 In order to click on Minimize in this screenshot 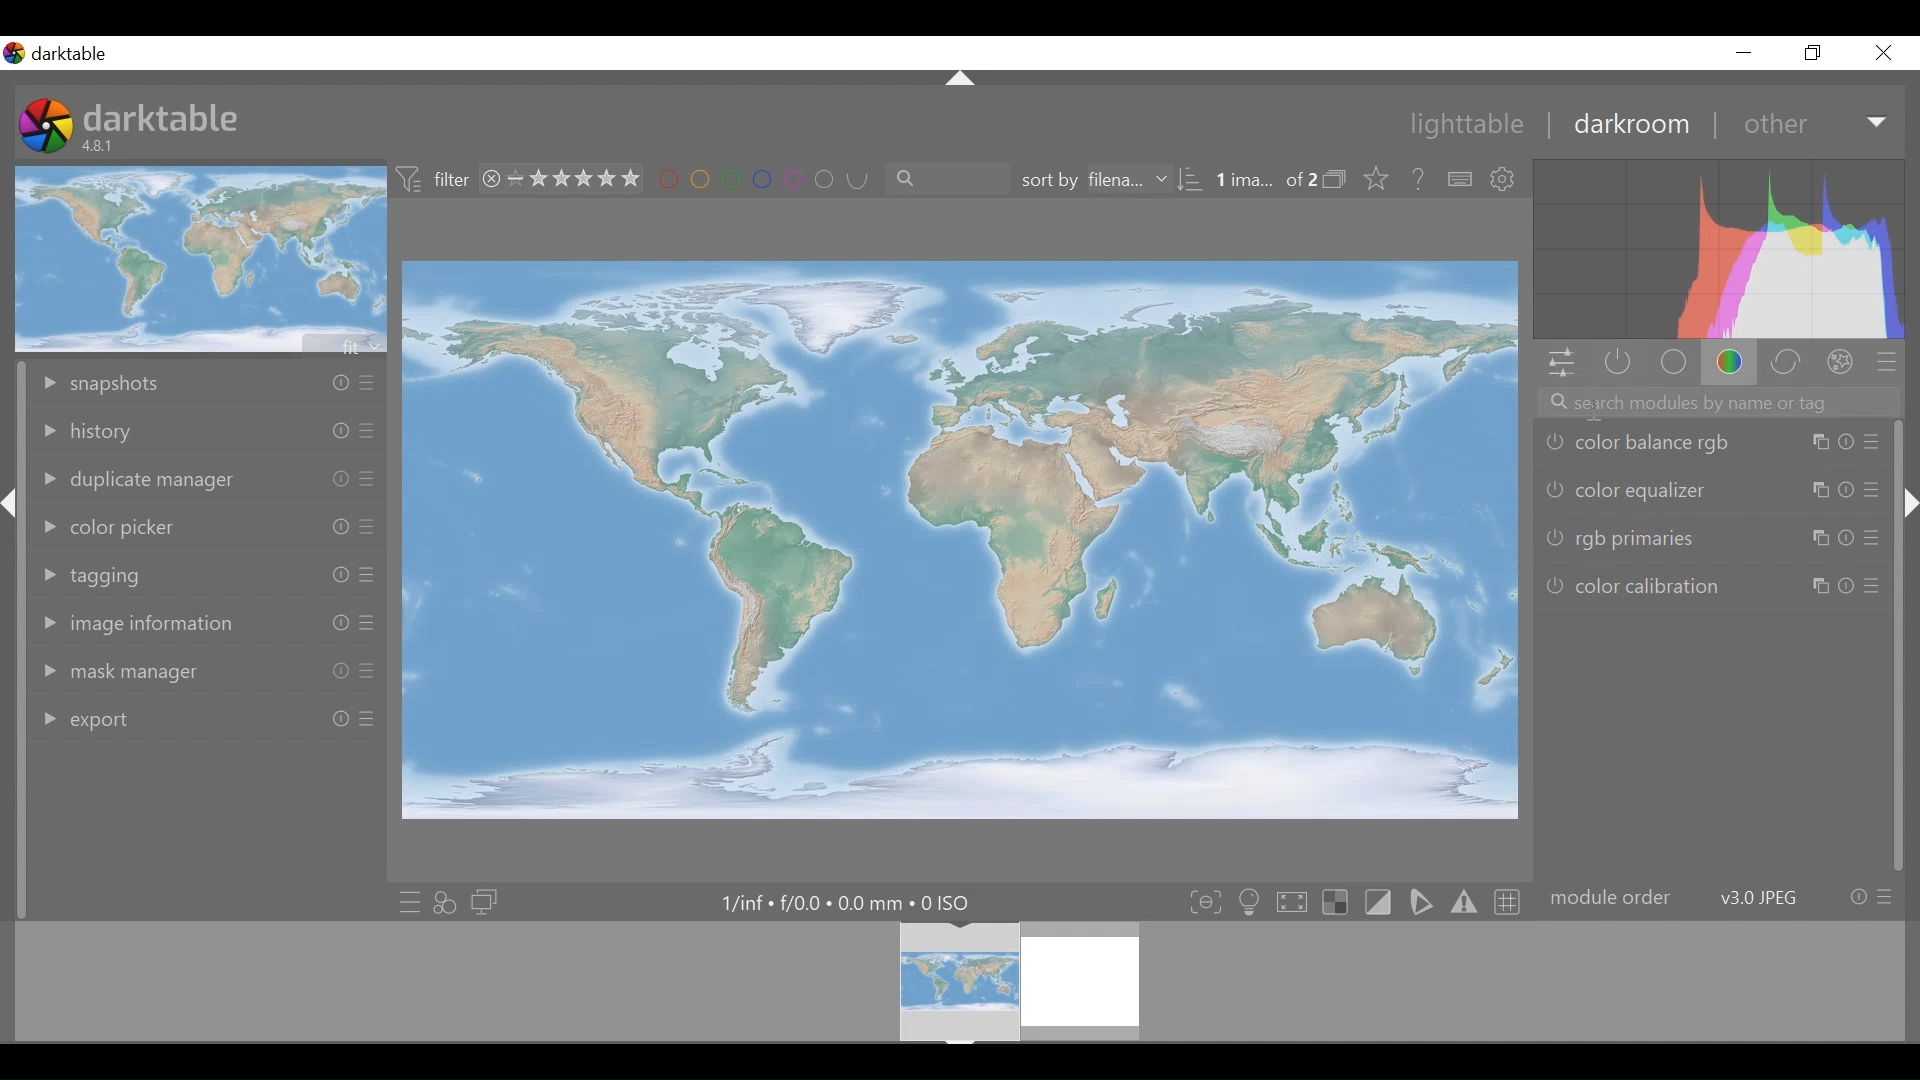, I will do `click(1744, 52)`.